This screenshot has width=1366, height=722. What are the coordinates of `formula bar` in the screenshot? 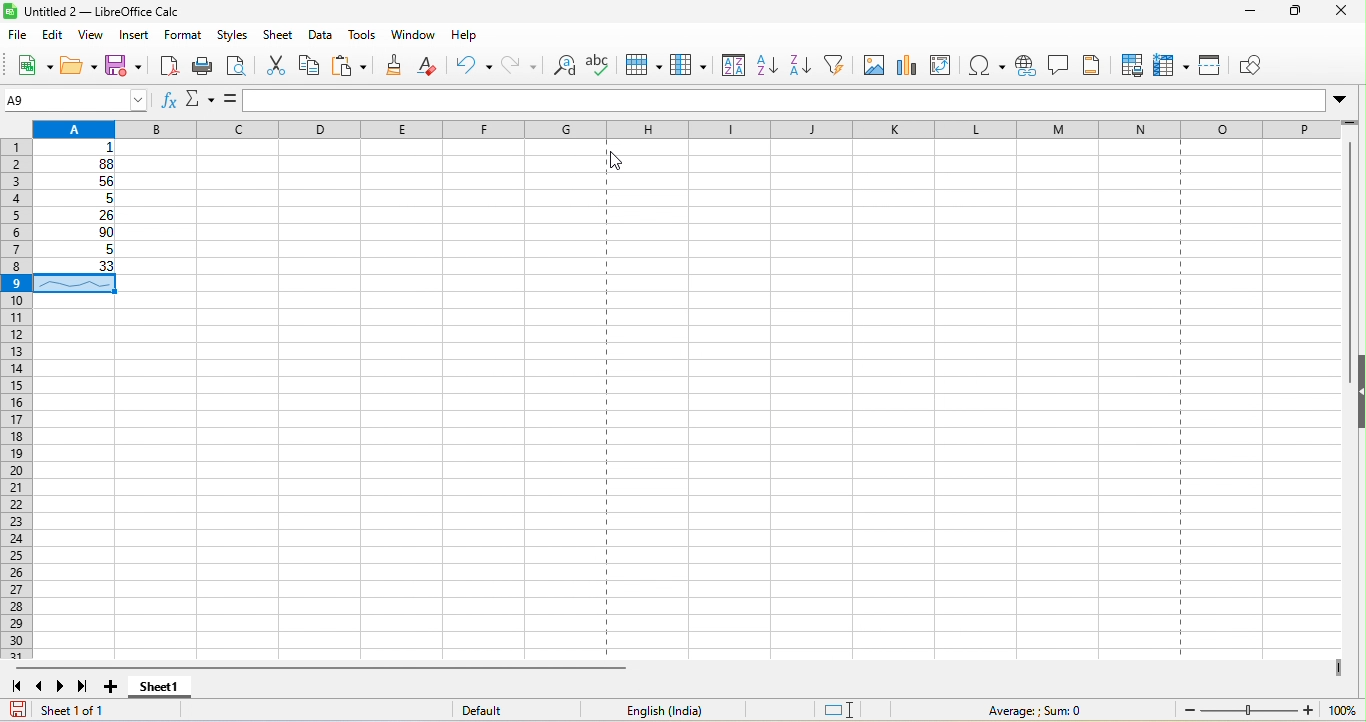 It's located at (799, 103).